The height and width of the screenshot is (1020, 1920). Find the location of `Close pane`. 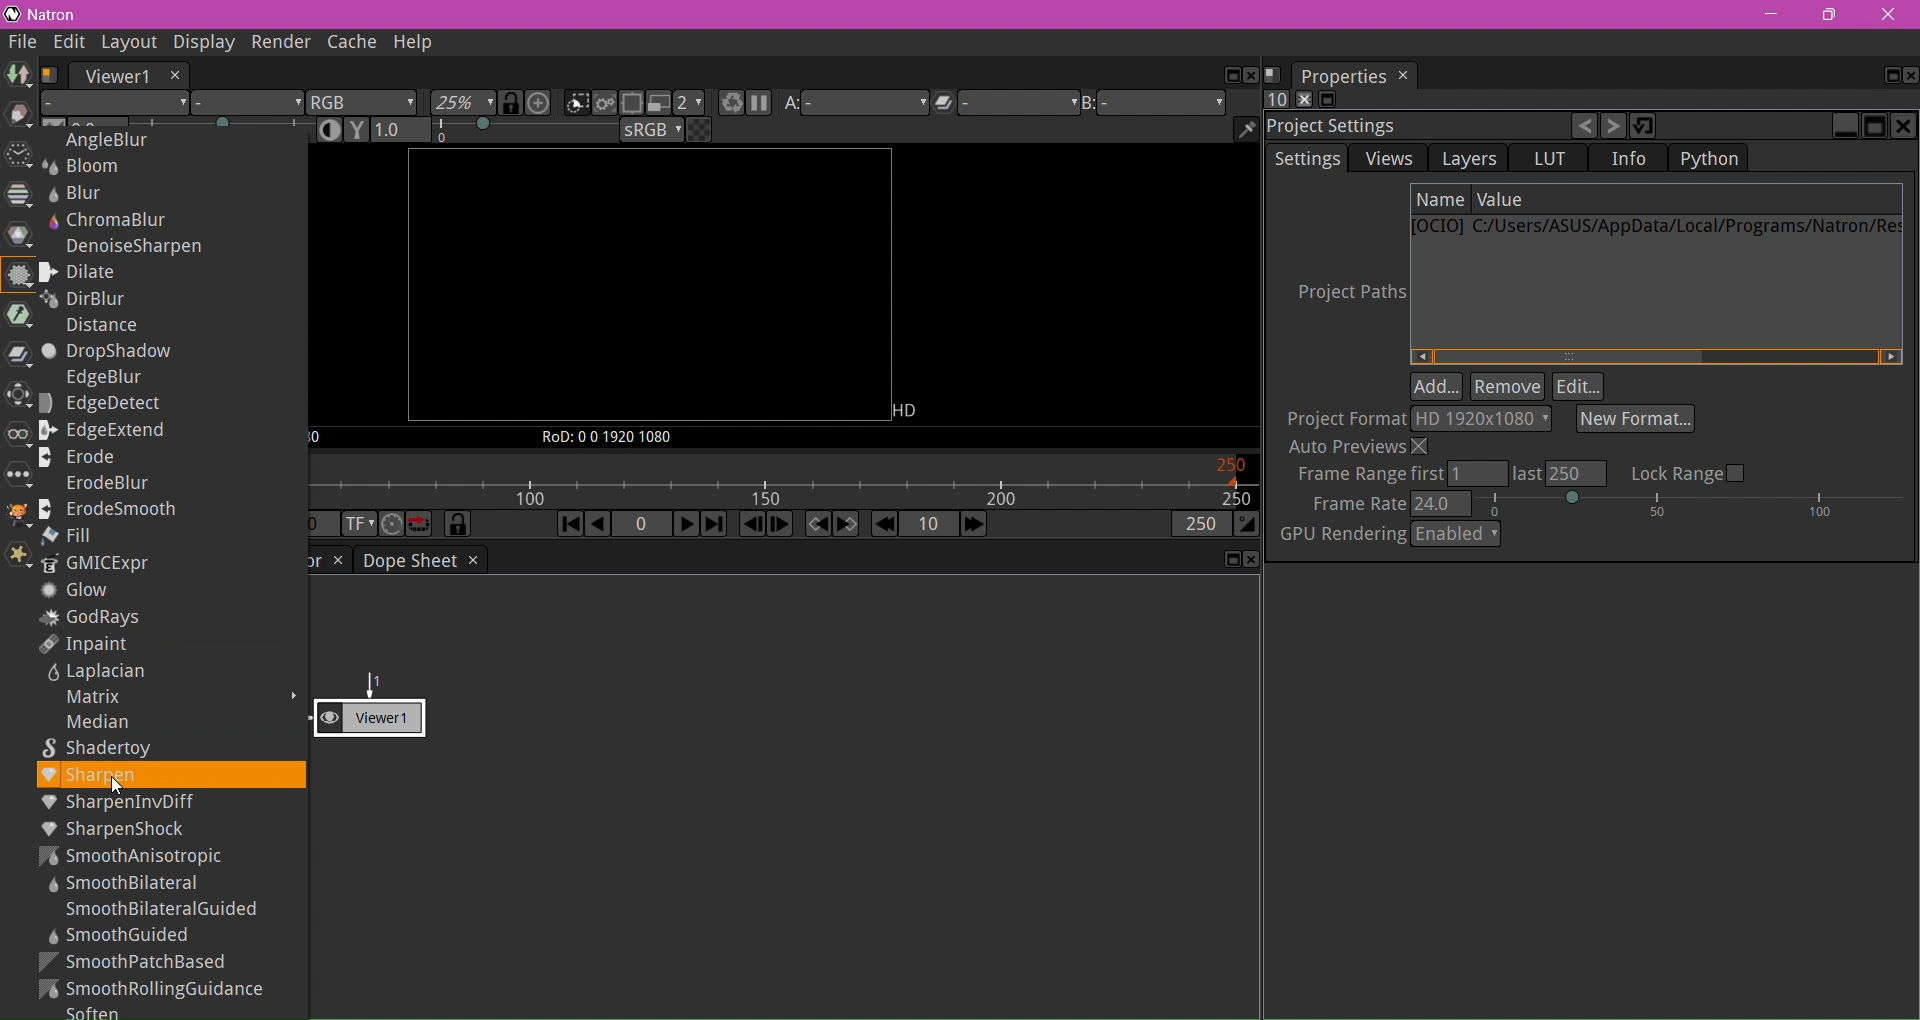

Close pane is located at coordinates (1904, 127).